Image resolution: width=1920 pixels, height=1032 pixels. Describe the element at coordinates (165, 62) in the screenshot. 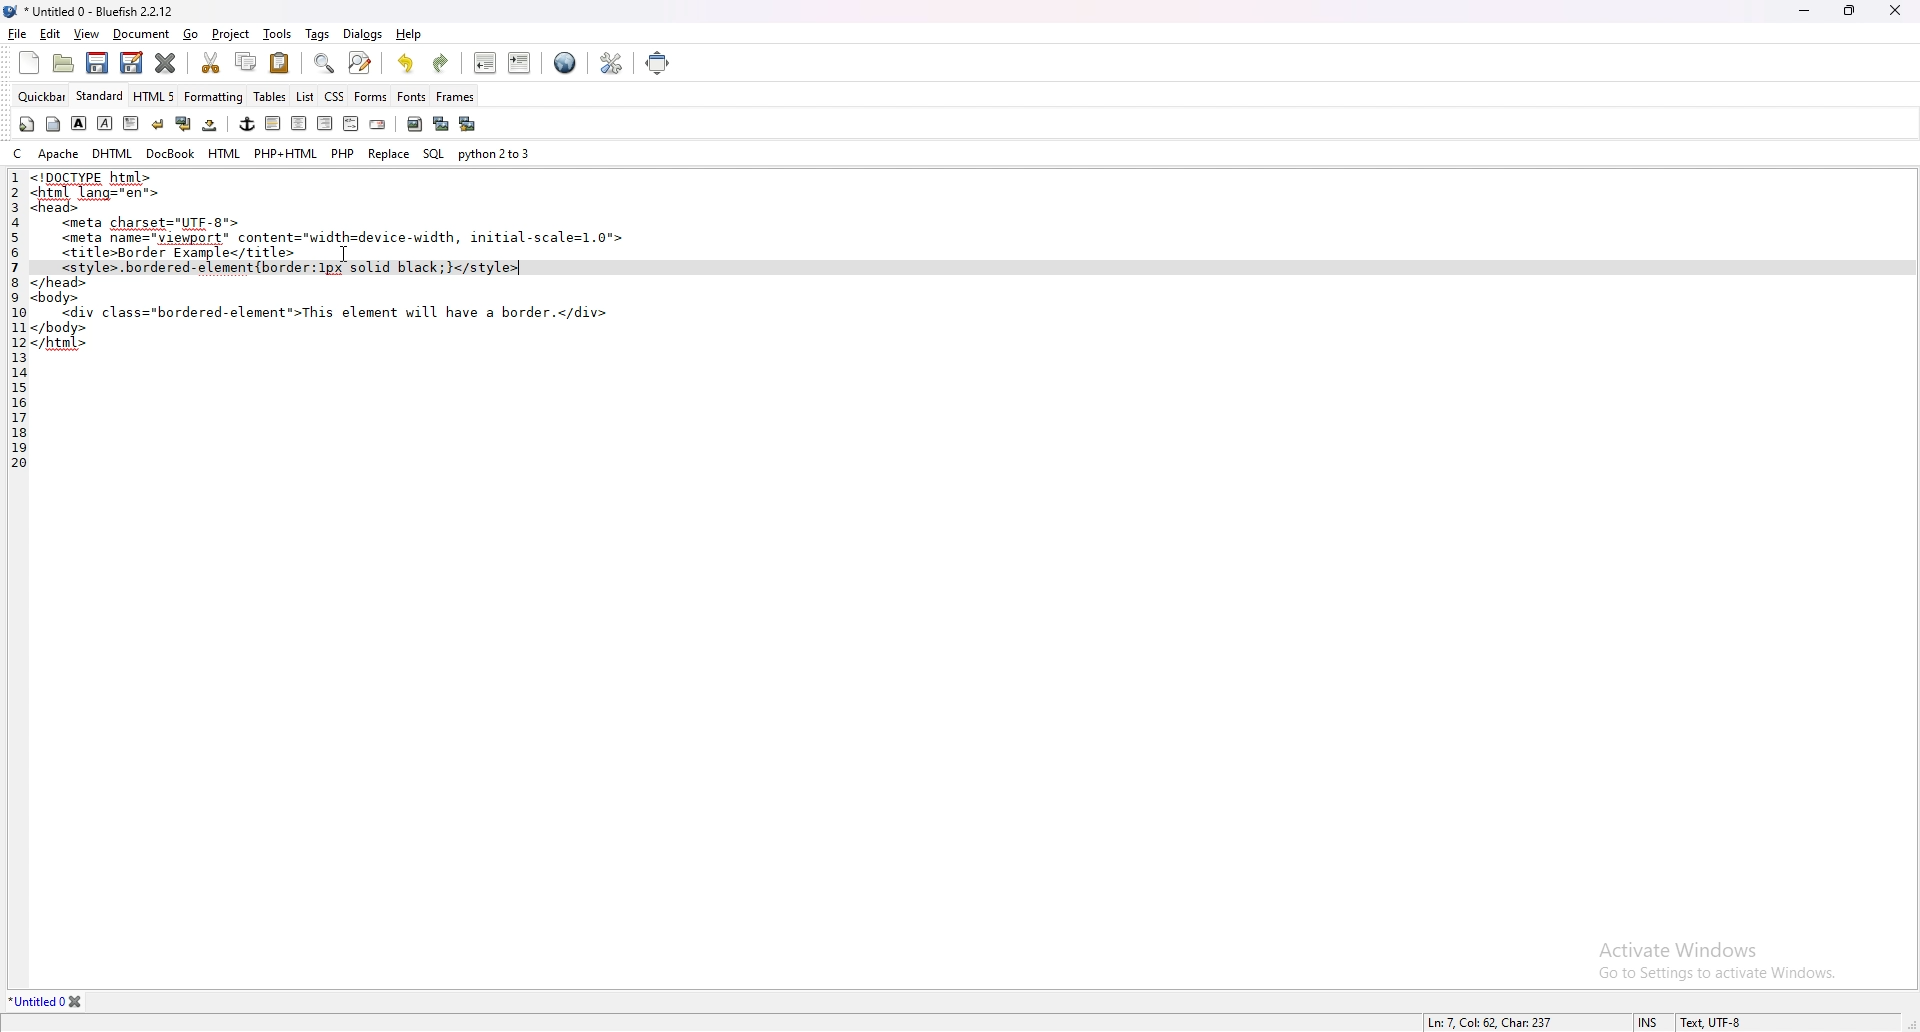

I see `close current file` at that location.